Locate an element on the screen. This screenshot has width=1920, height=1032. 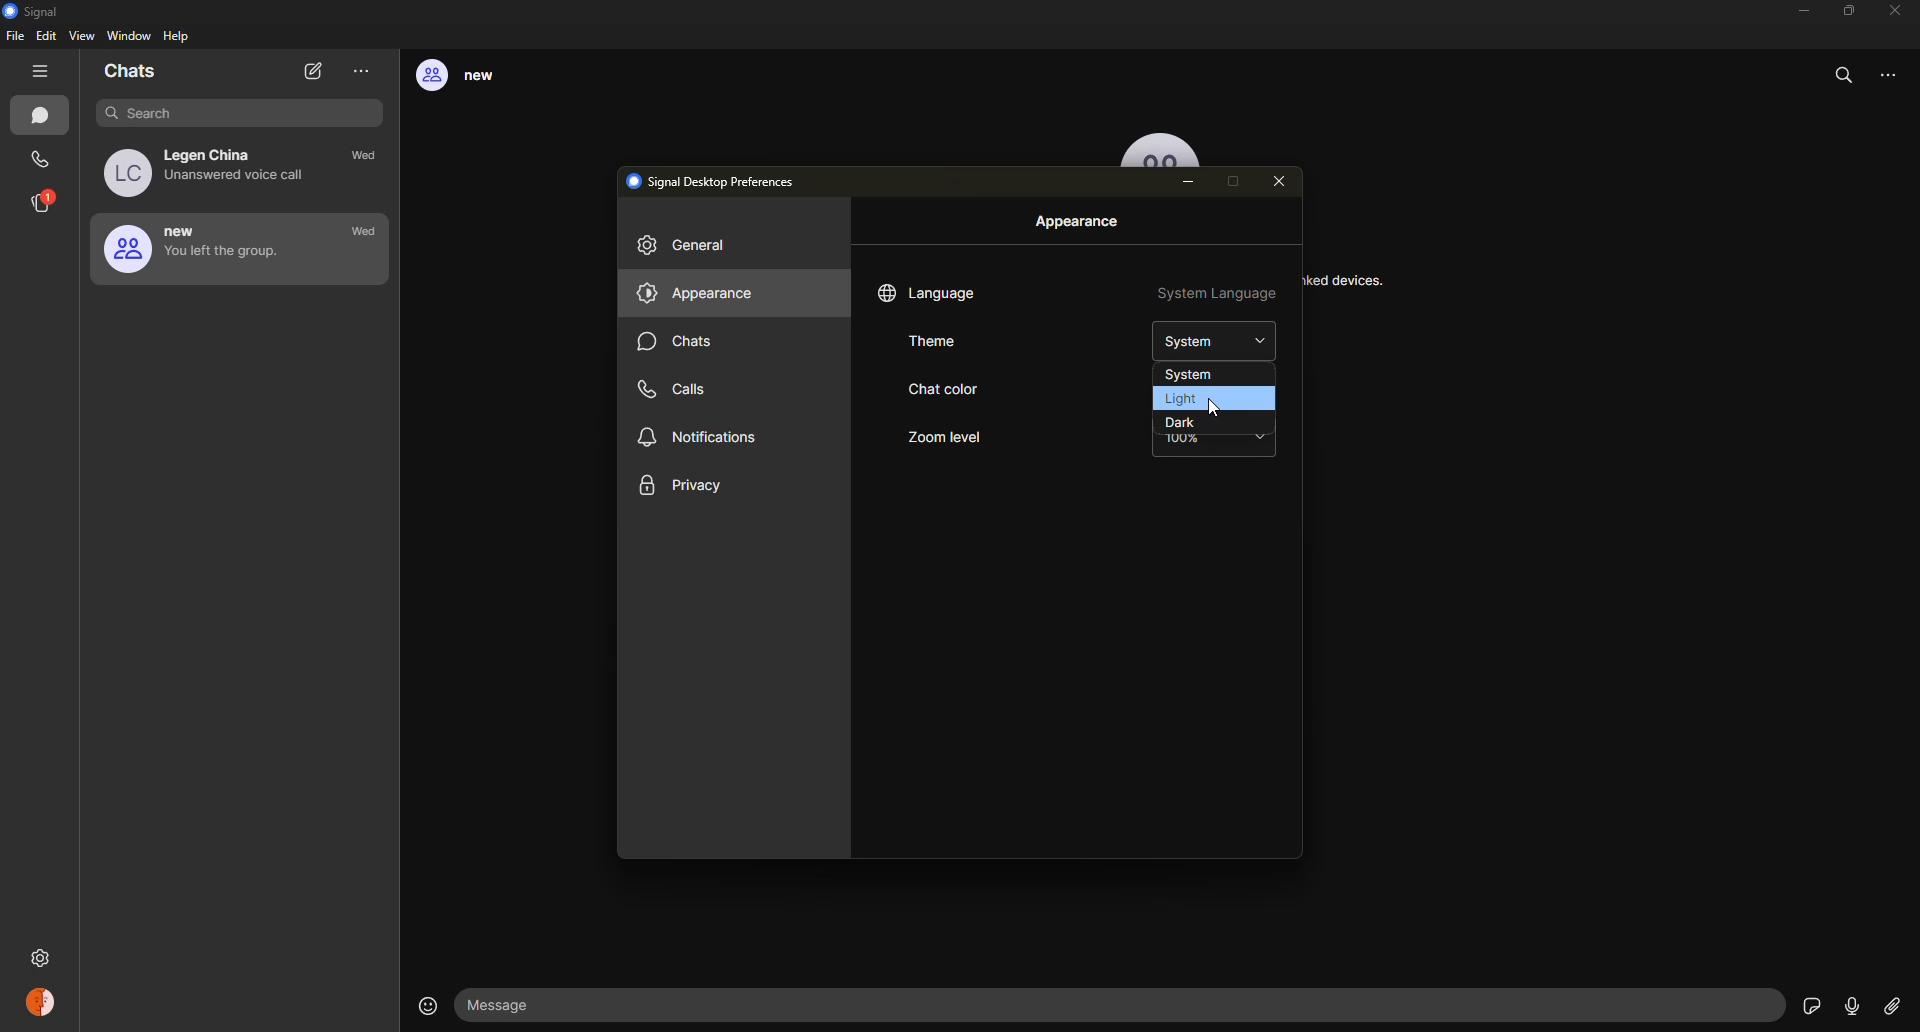
pointer cursor is located at coordinates (1221, 409).